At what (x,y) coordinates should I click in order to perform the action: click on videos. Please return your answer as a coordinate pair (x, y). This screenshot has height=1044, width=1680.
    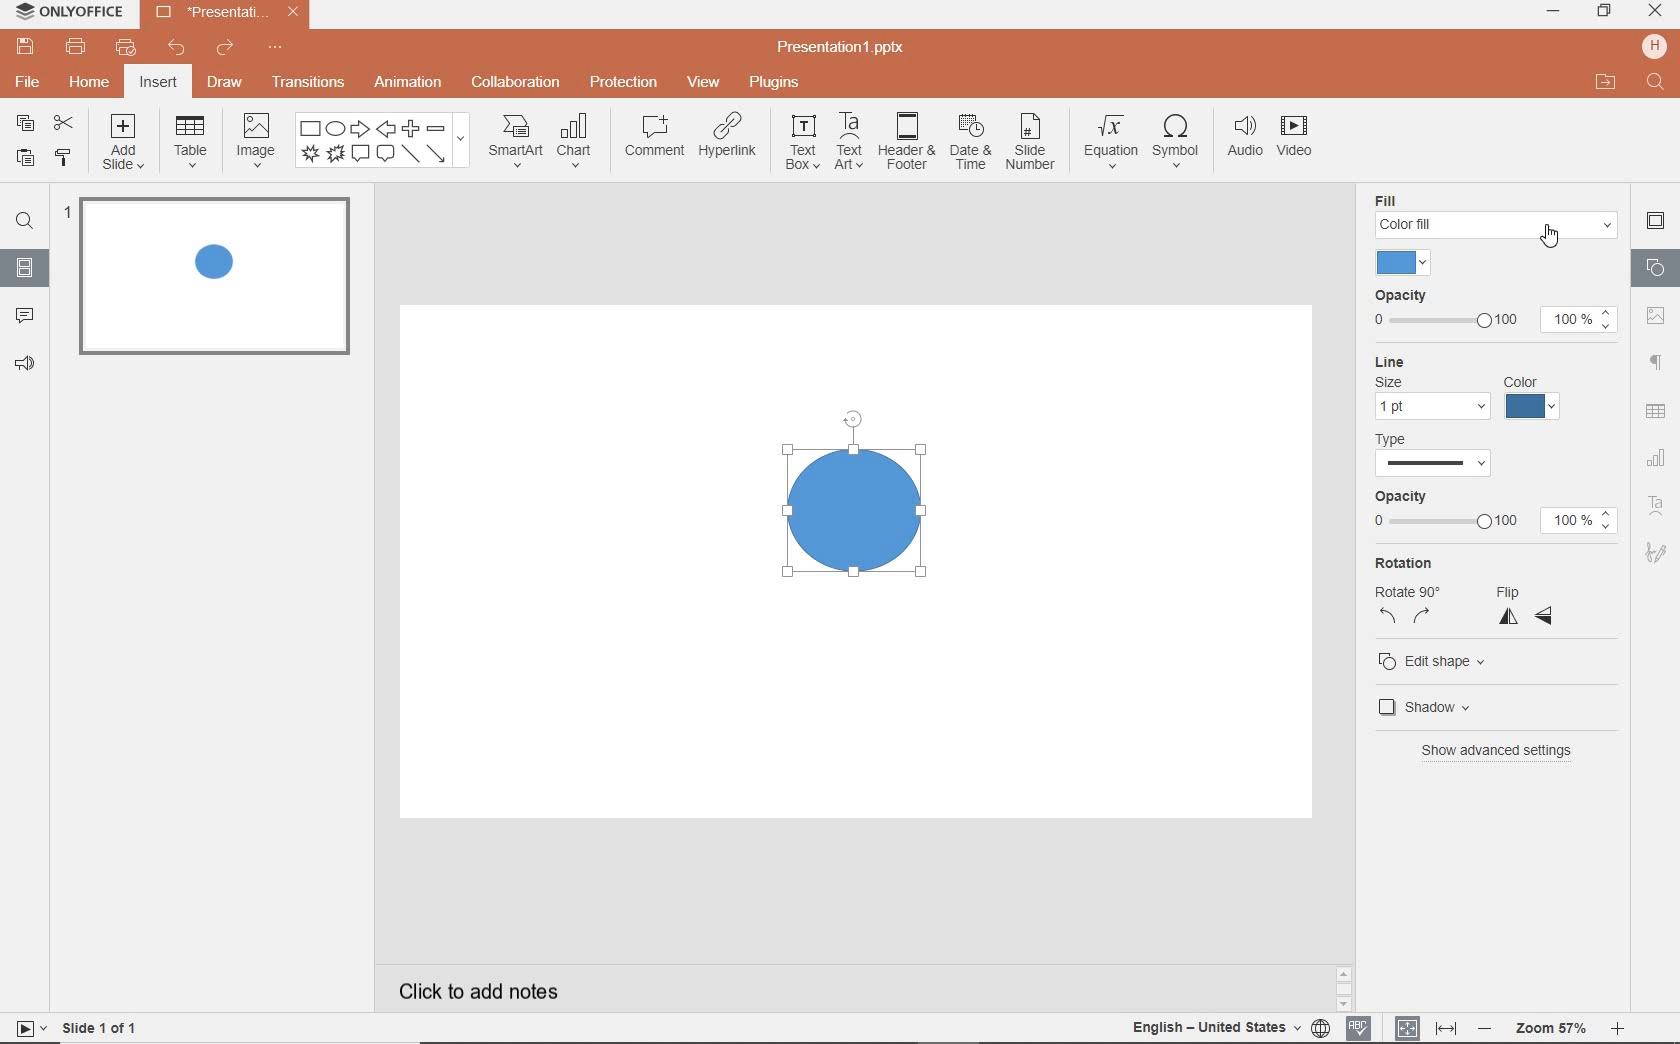
    Looking at the image, I should click on (1297, 138).